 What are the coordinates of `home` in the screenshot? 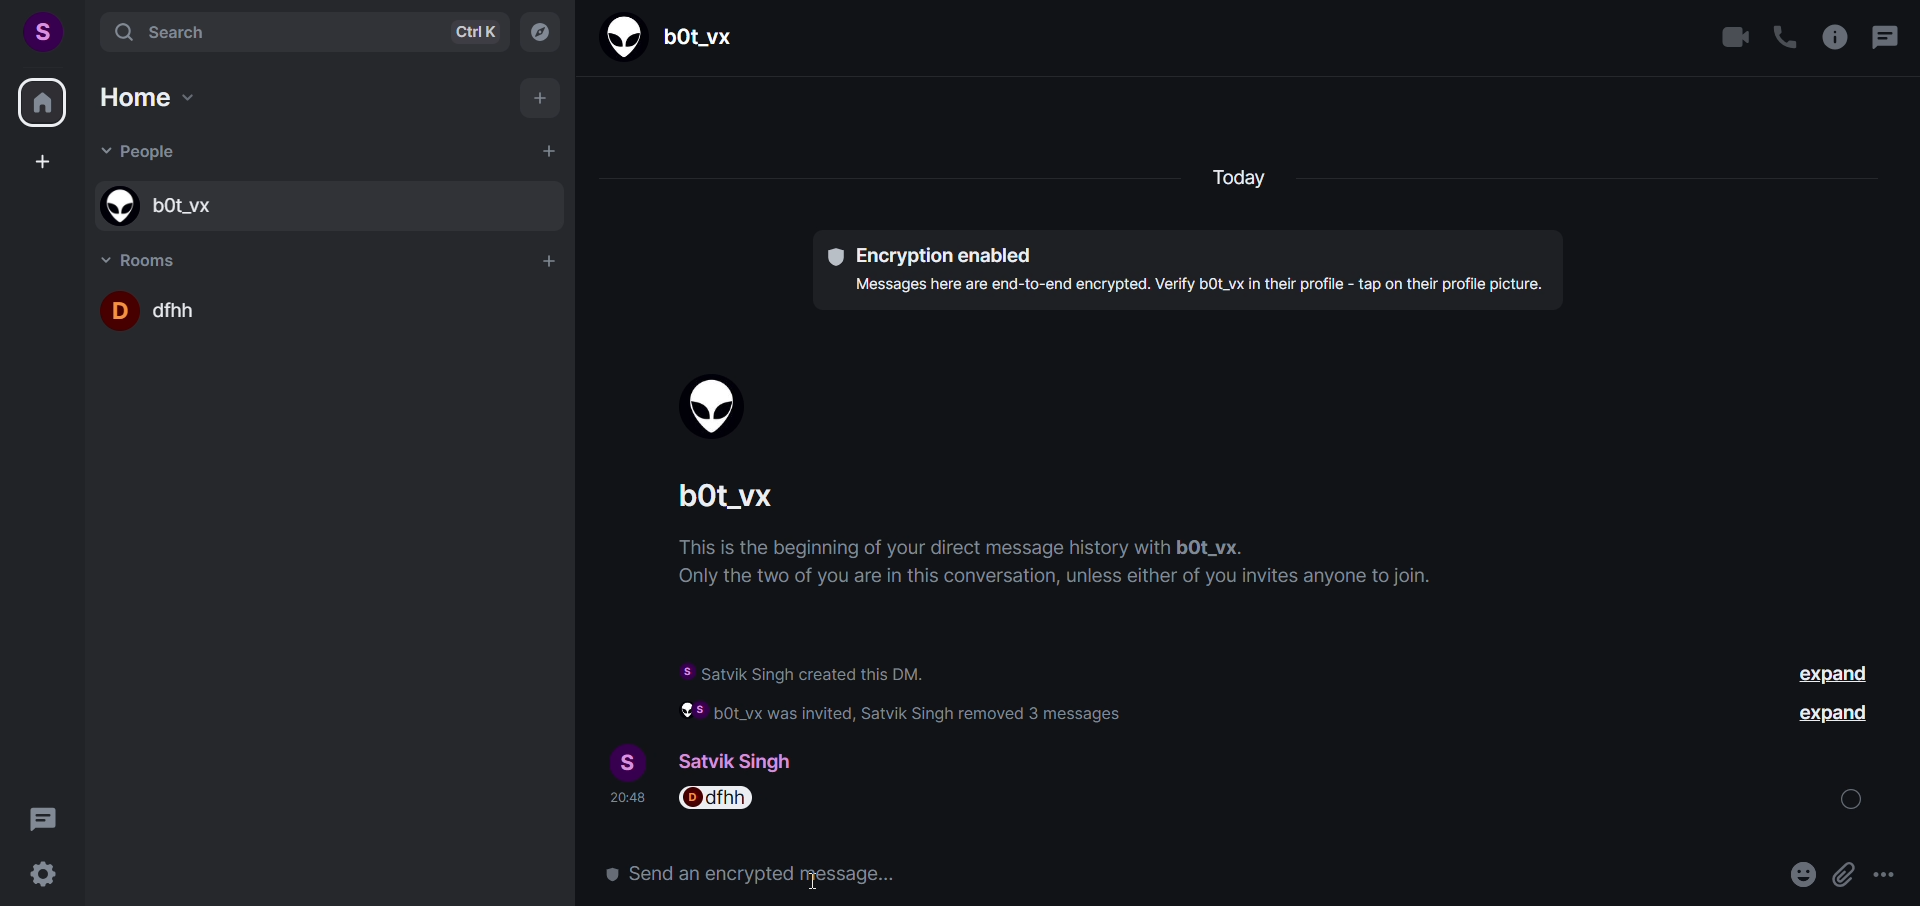 It's located at (42, 106).